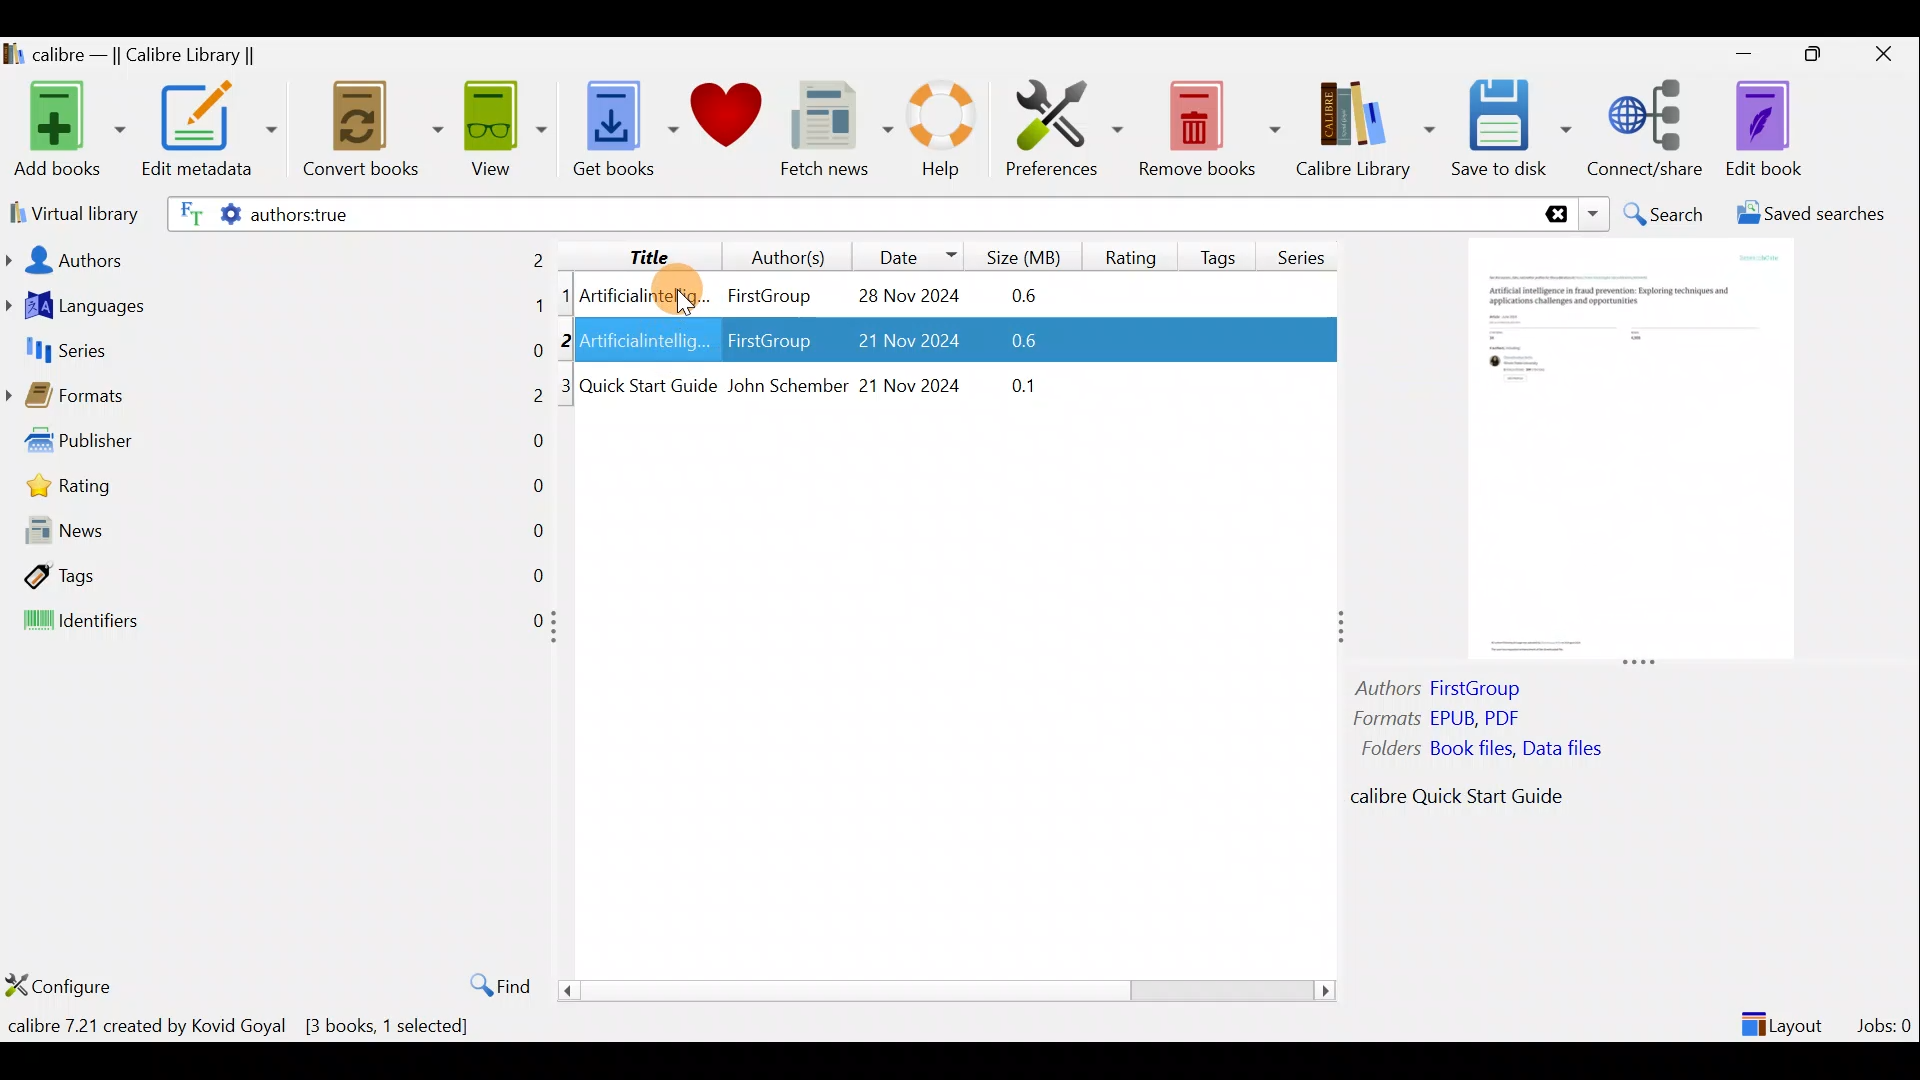 This screenshot has height=1080, width=1920. What do you see at coordinates (276, 308) in the screenshot?
I see `Languages` at bounding box center [276, 308].